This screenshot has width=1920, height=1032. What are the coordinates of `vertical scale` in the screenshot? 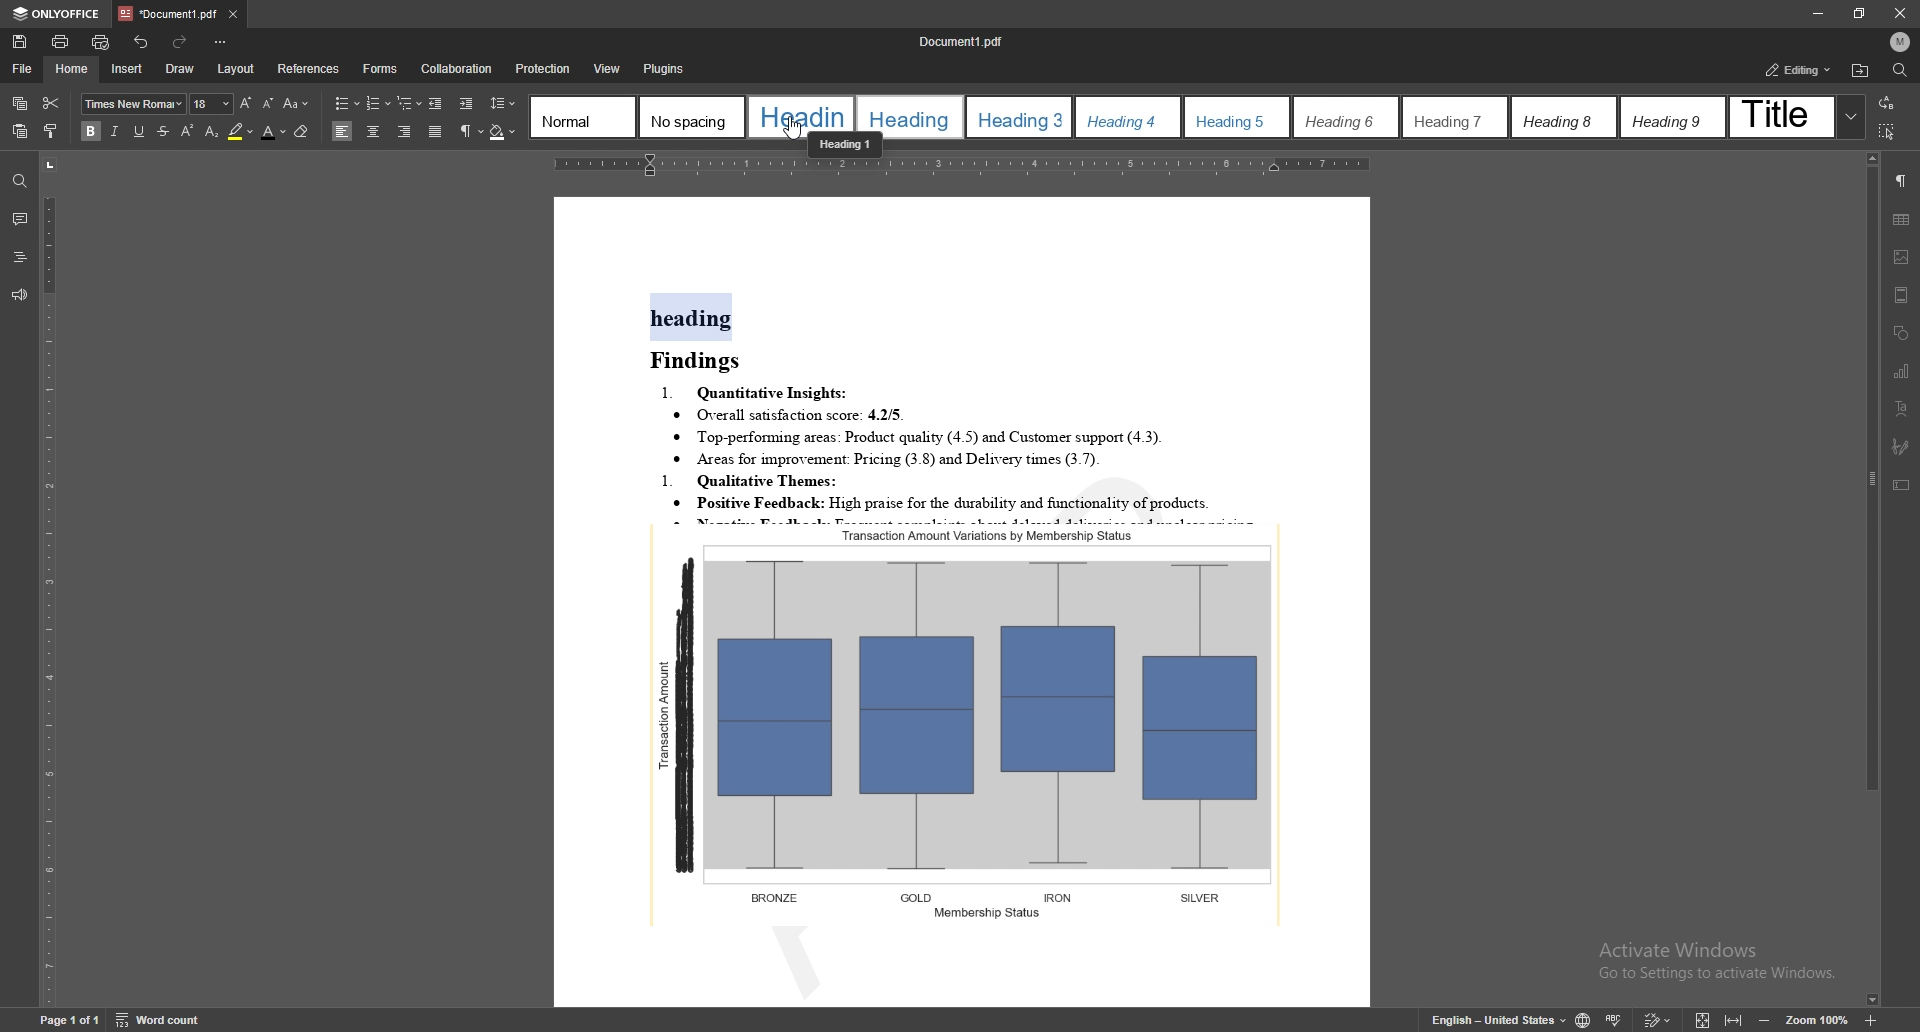 It's located at (49, 580).